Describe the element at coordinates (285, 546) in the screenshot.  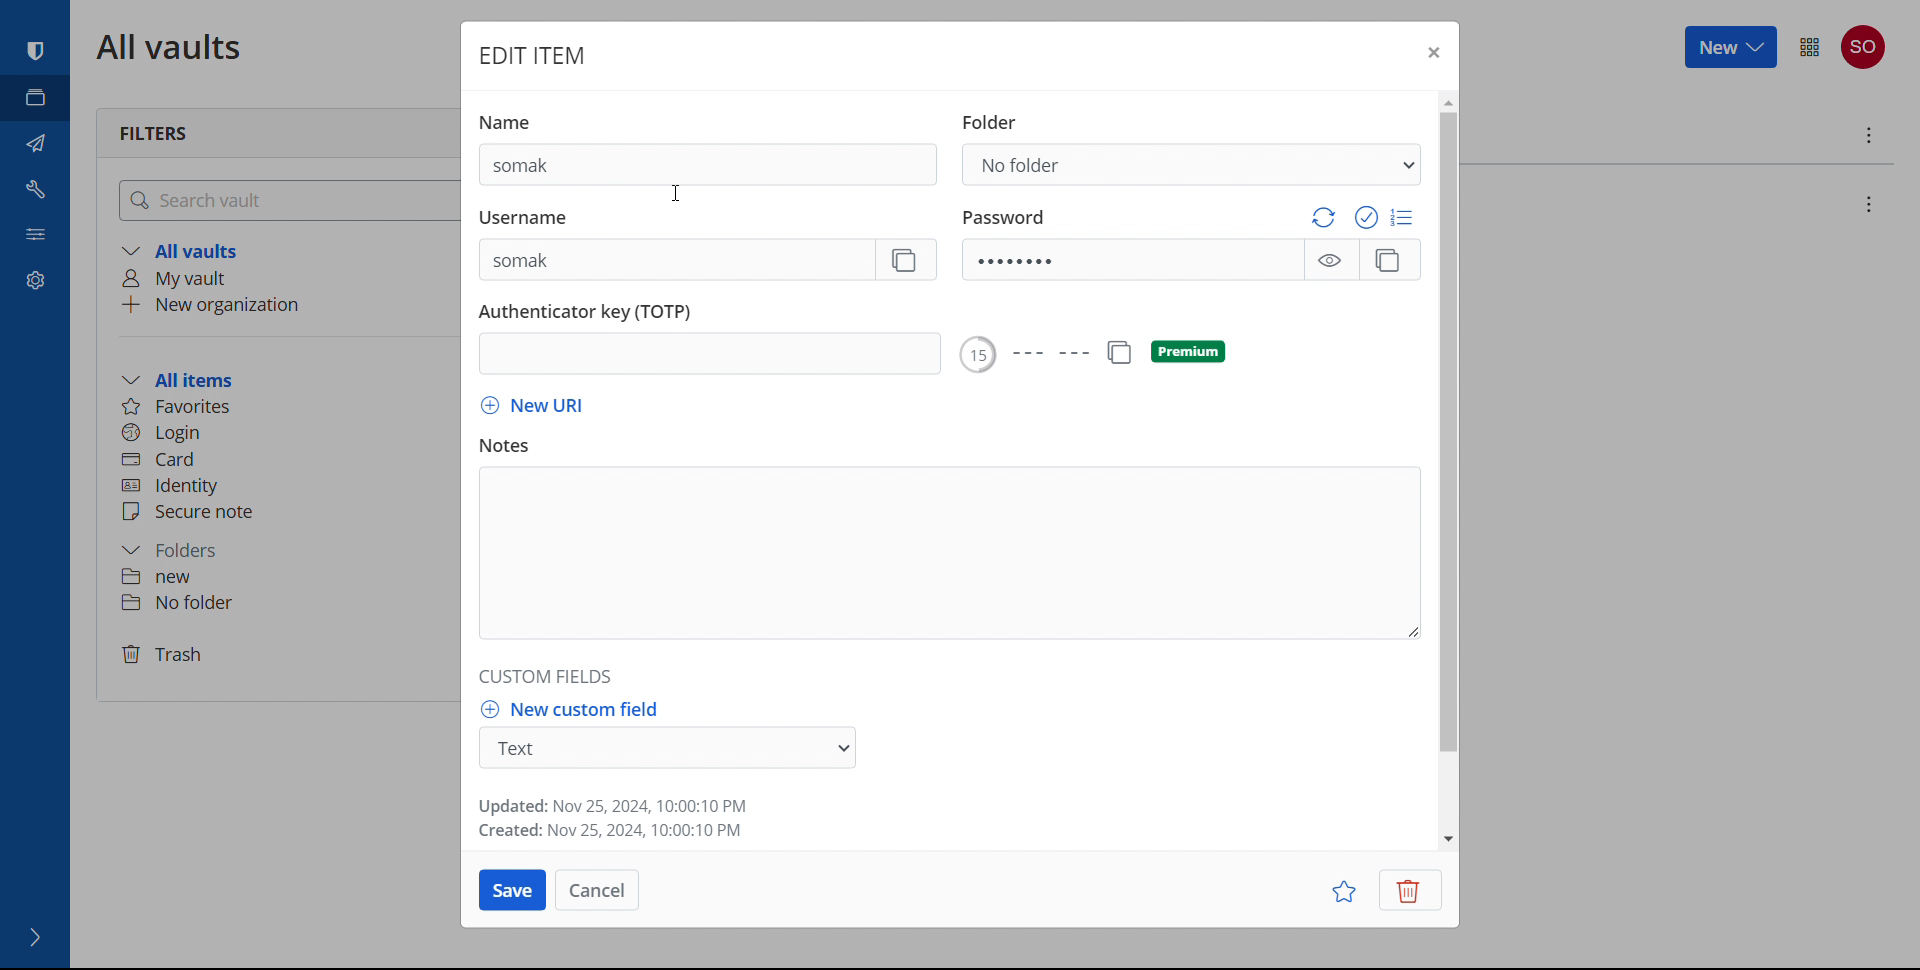
I see `folders` at that location.